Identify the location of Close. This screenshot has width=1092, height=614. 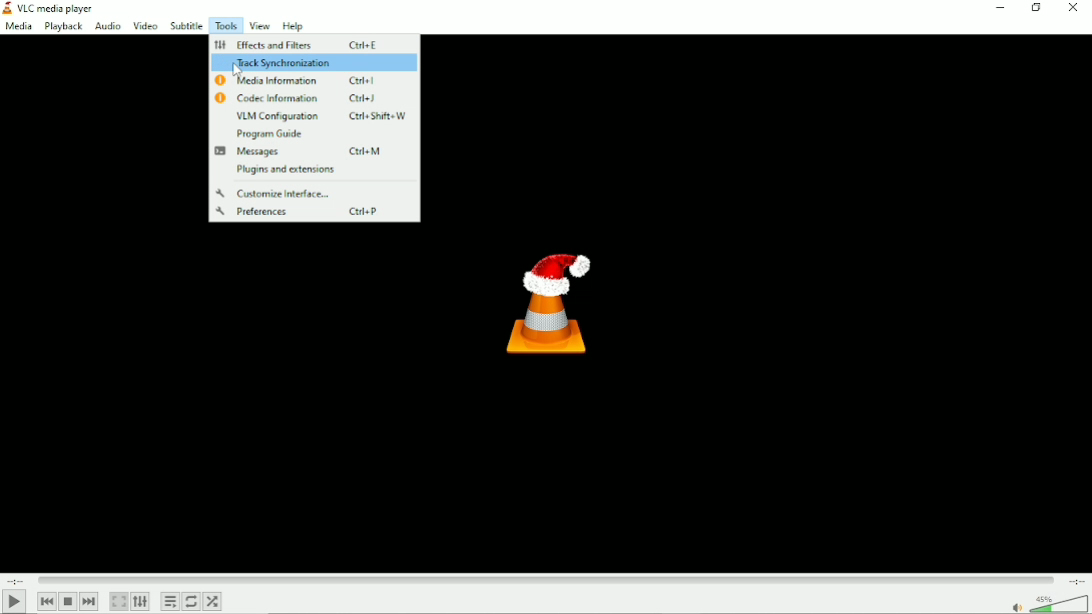
(1075, 8).